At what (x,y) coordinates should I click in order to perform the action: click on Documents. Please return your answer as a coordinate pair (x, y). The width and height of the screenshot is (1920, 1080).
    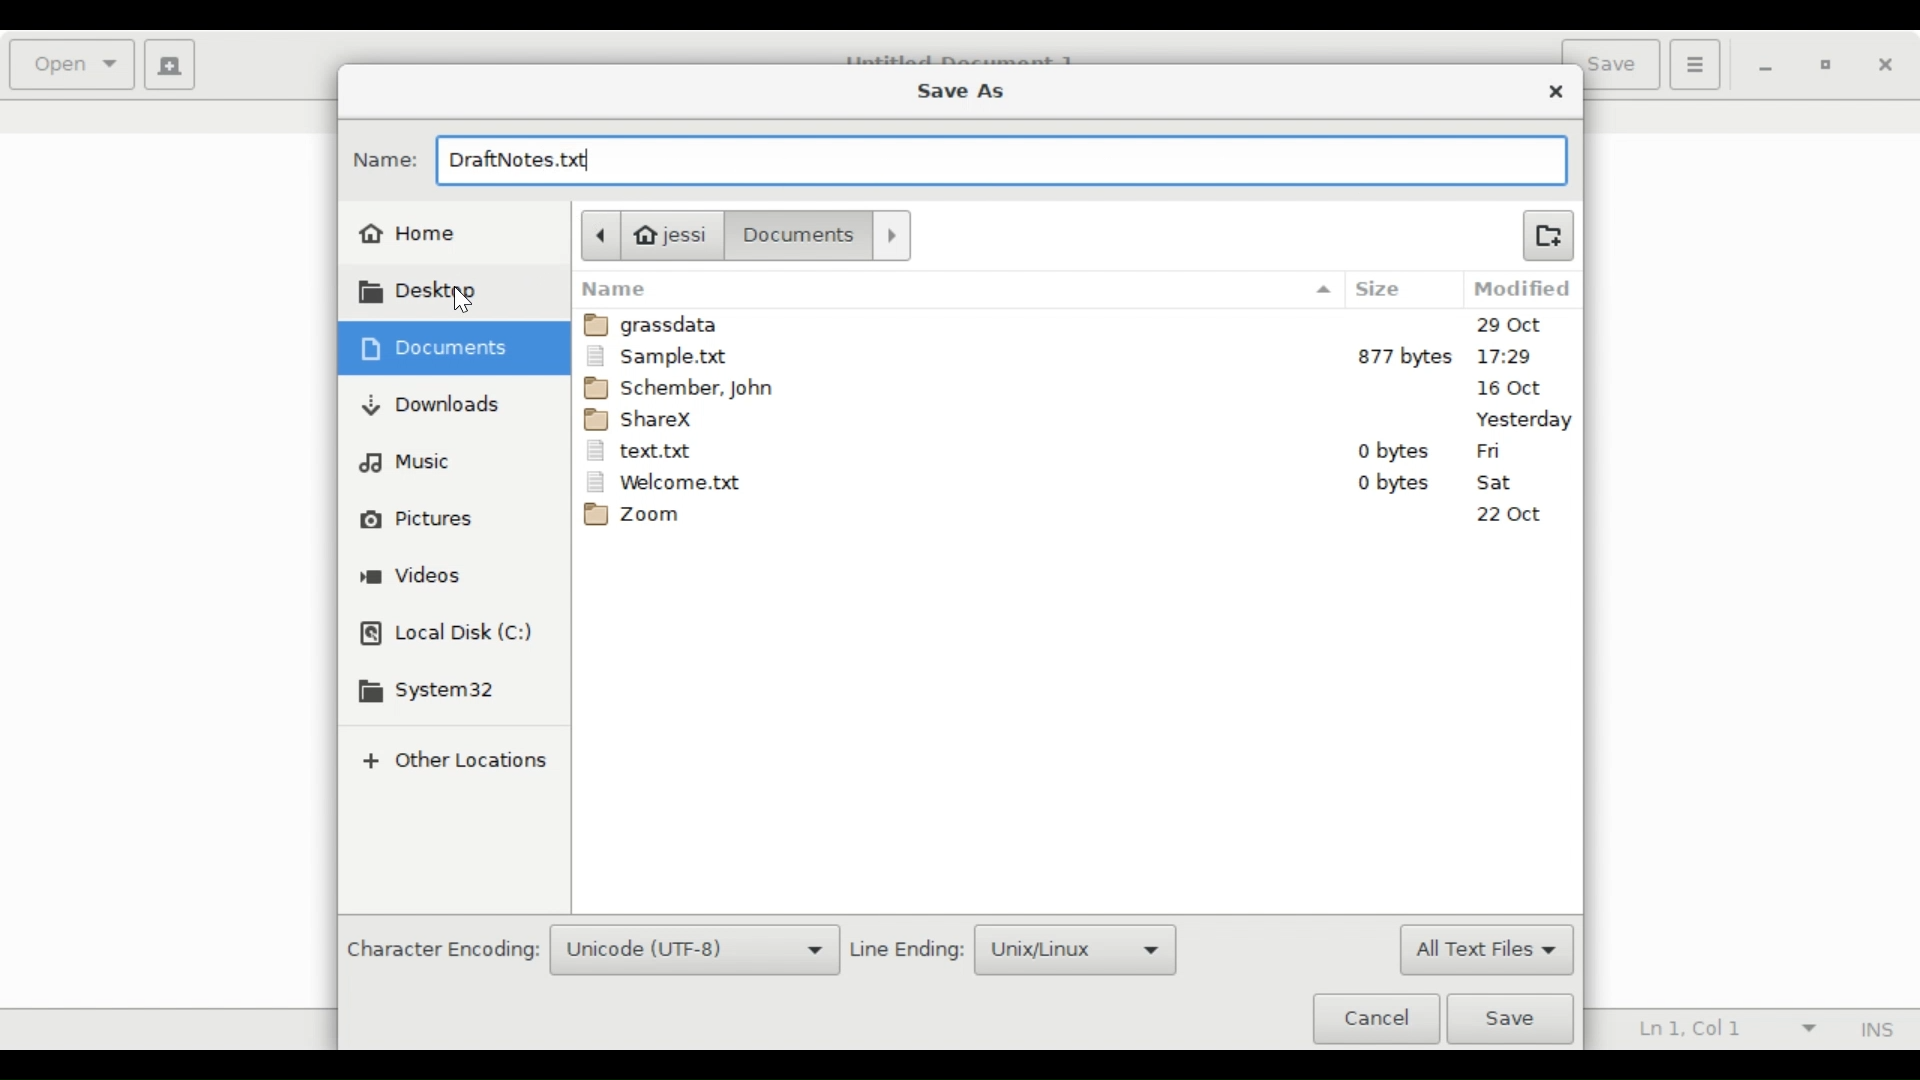
    Looking at the image, I should click on (823, 235).